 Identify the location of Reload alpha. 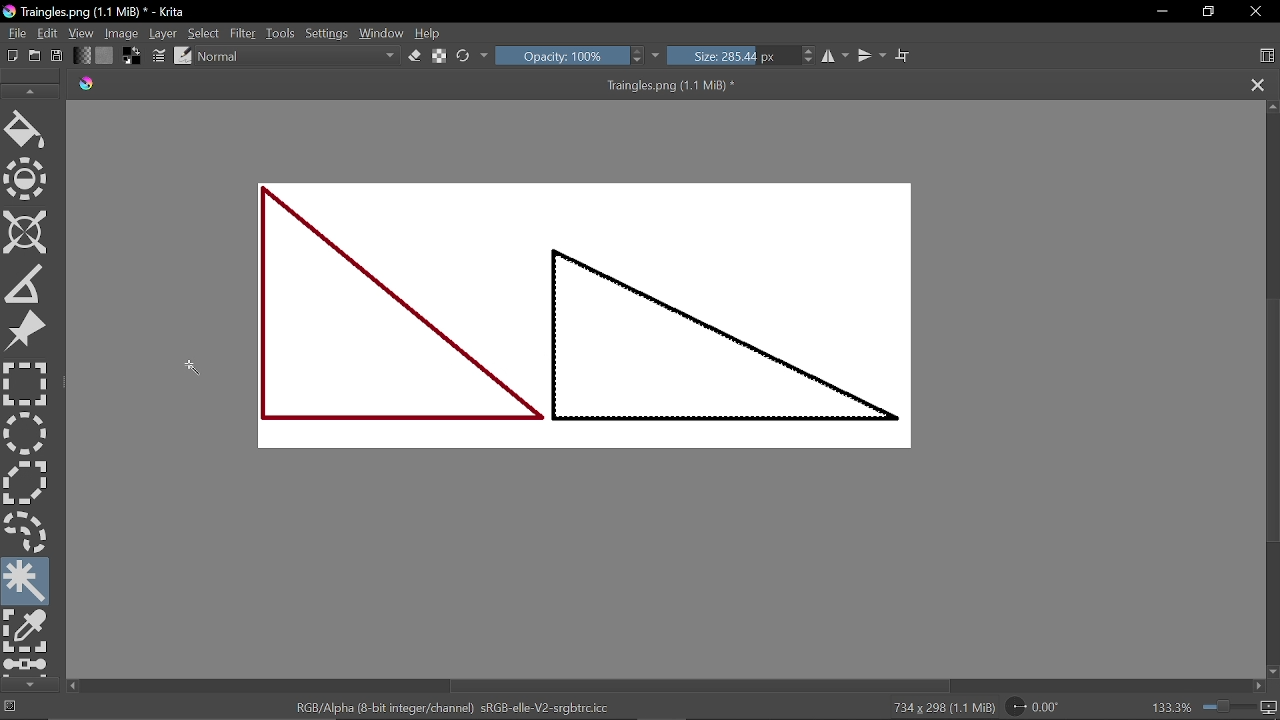
(441, 57).